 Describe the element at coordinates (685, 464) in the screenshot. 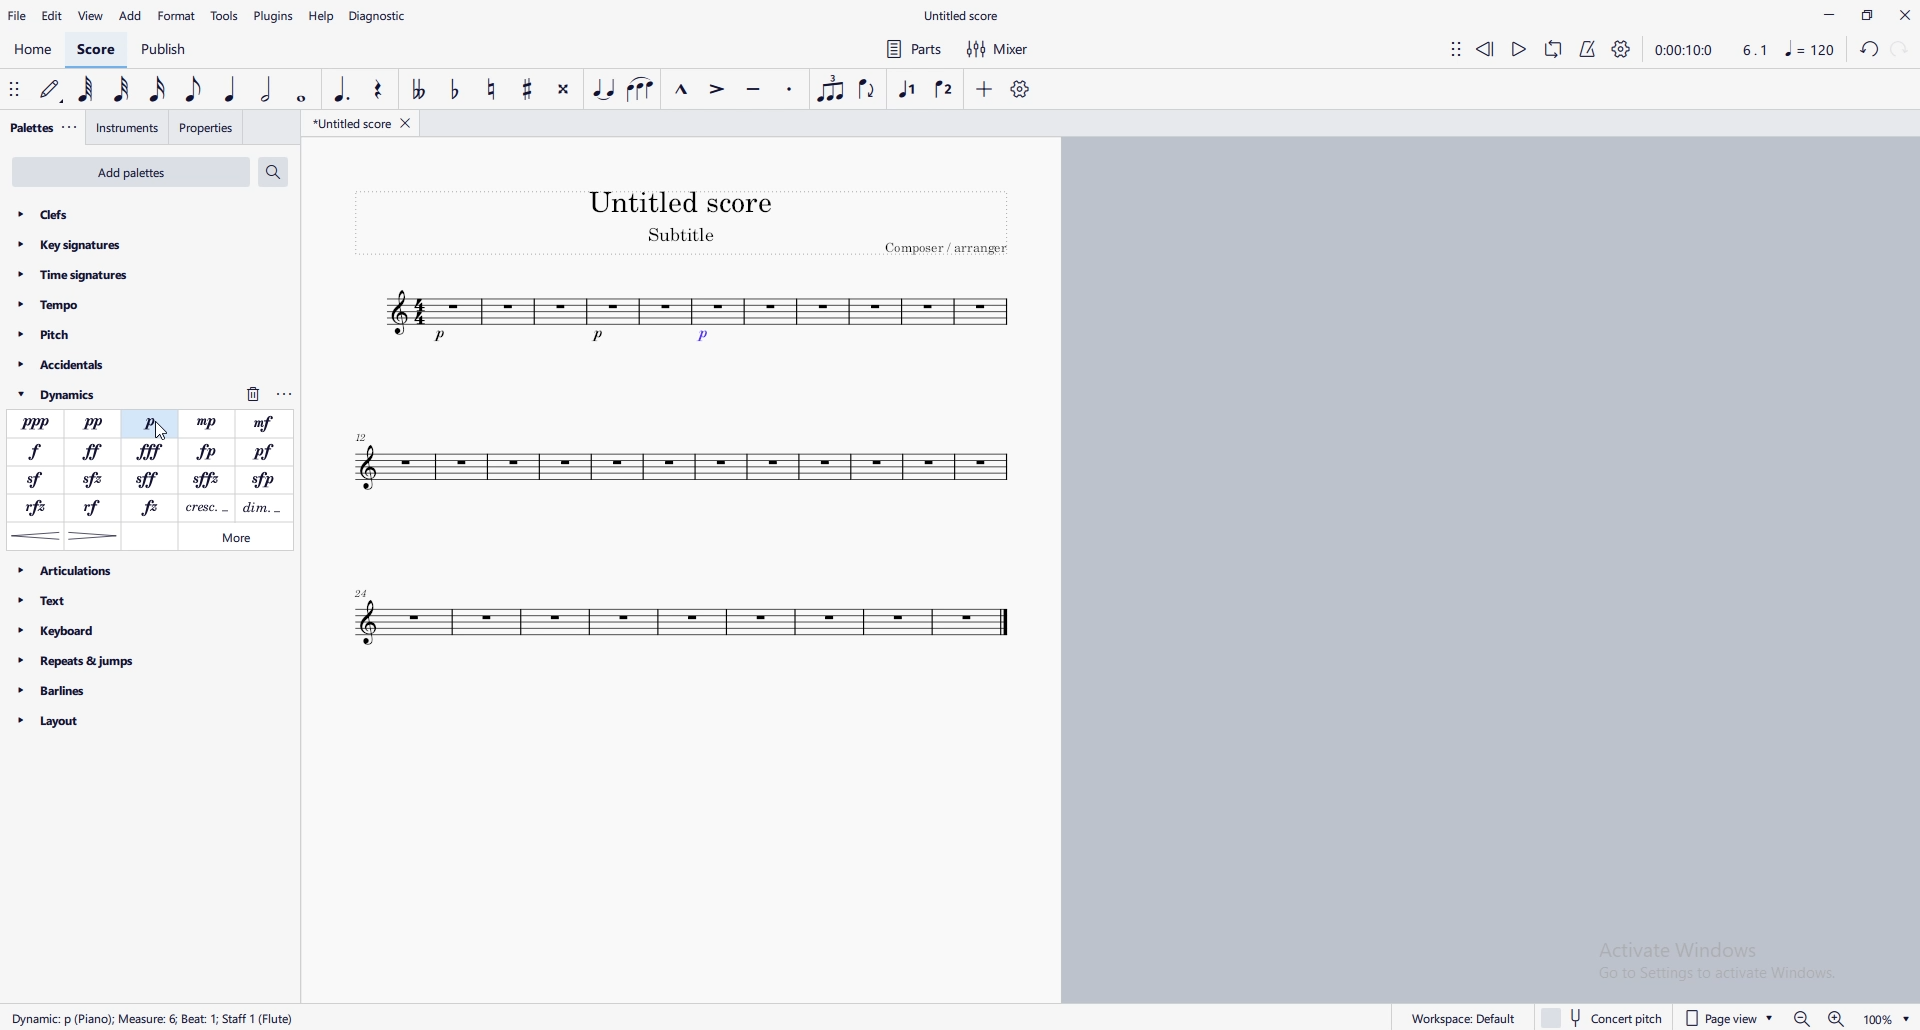

I see `tune` at that location.